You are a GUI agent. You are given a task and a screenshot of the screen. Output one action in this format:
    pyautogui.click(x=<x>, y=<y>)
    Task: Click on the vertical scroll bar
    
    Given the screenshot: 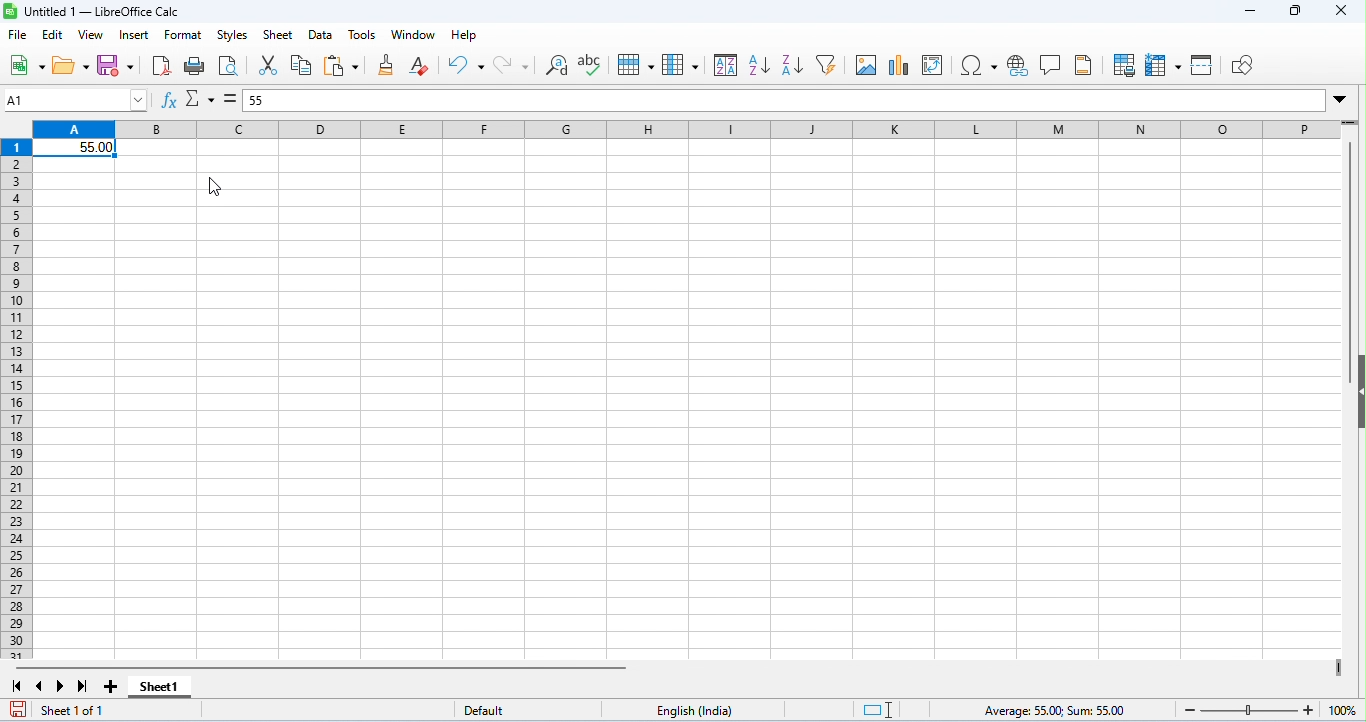 What is the action you would take?
    pyautogui.click(x=1356, y=247)
    